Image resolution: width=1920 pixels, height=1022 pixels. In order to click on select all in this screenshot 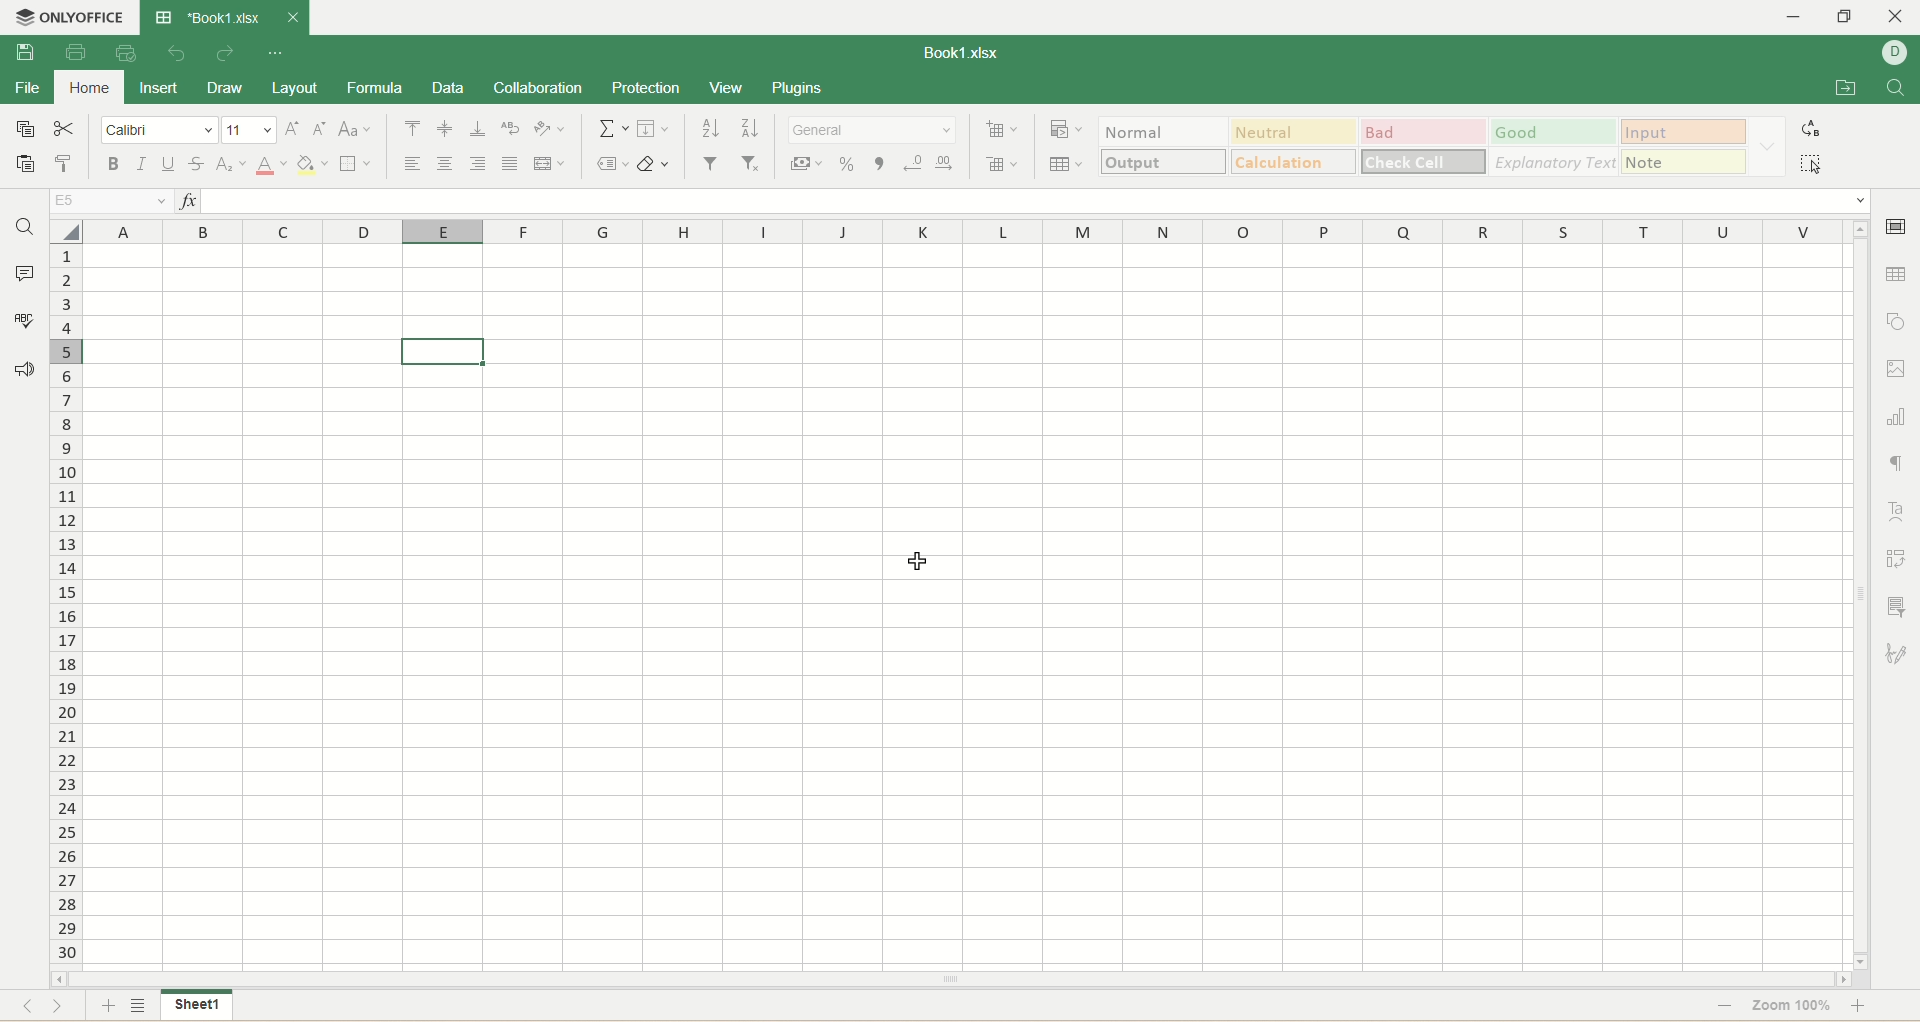, I will do `click(66, 232)`.